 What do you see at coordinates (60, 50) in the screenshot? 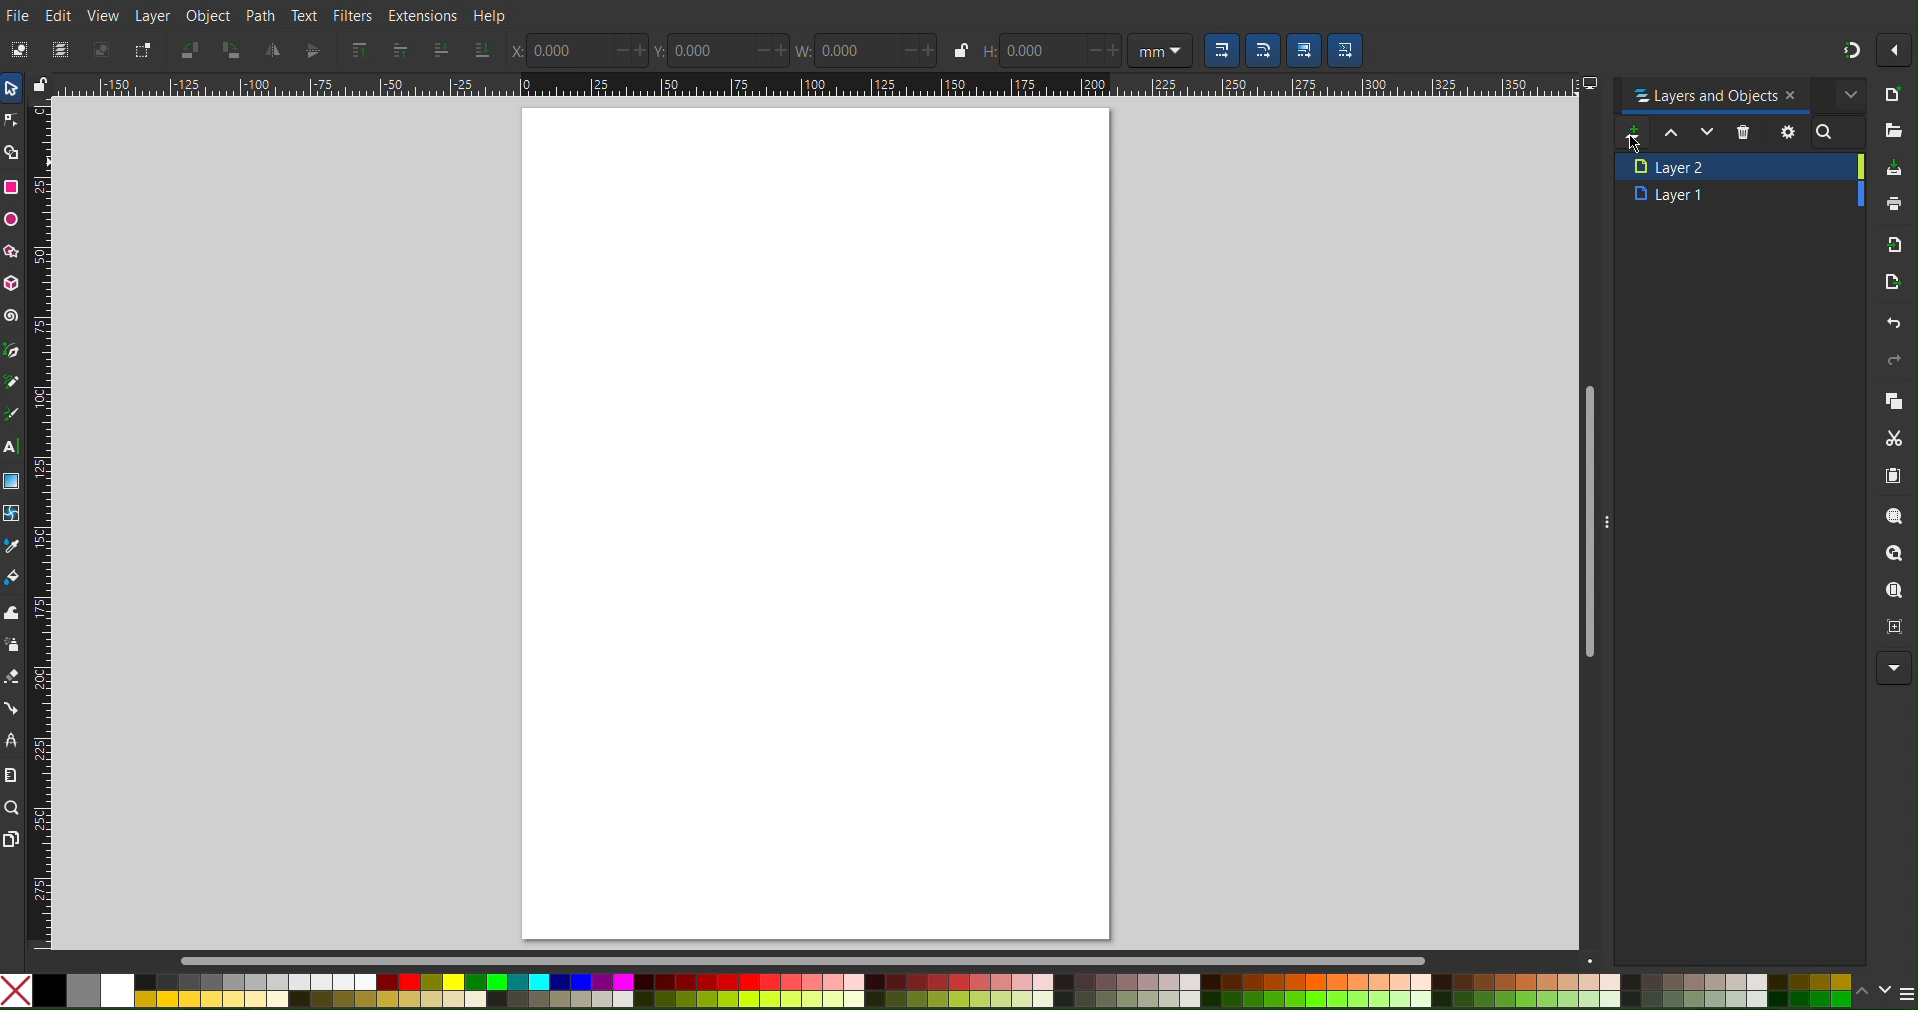
I see `Select All Objects` at bounding box center [60, 50].